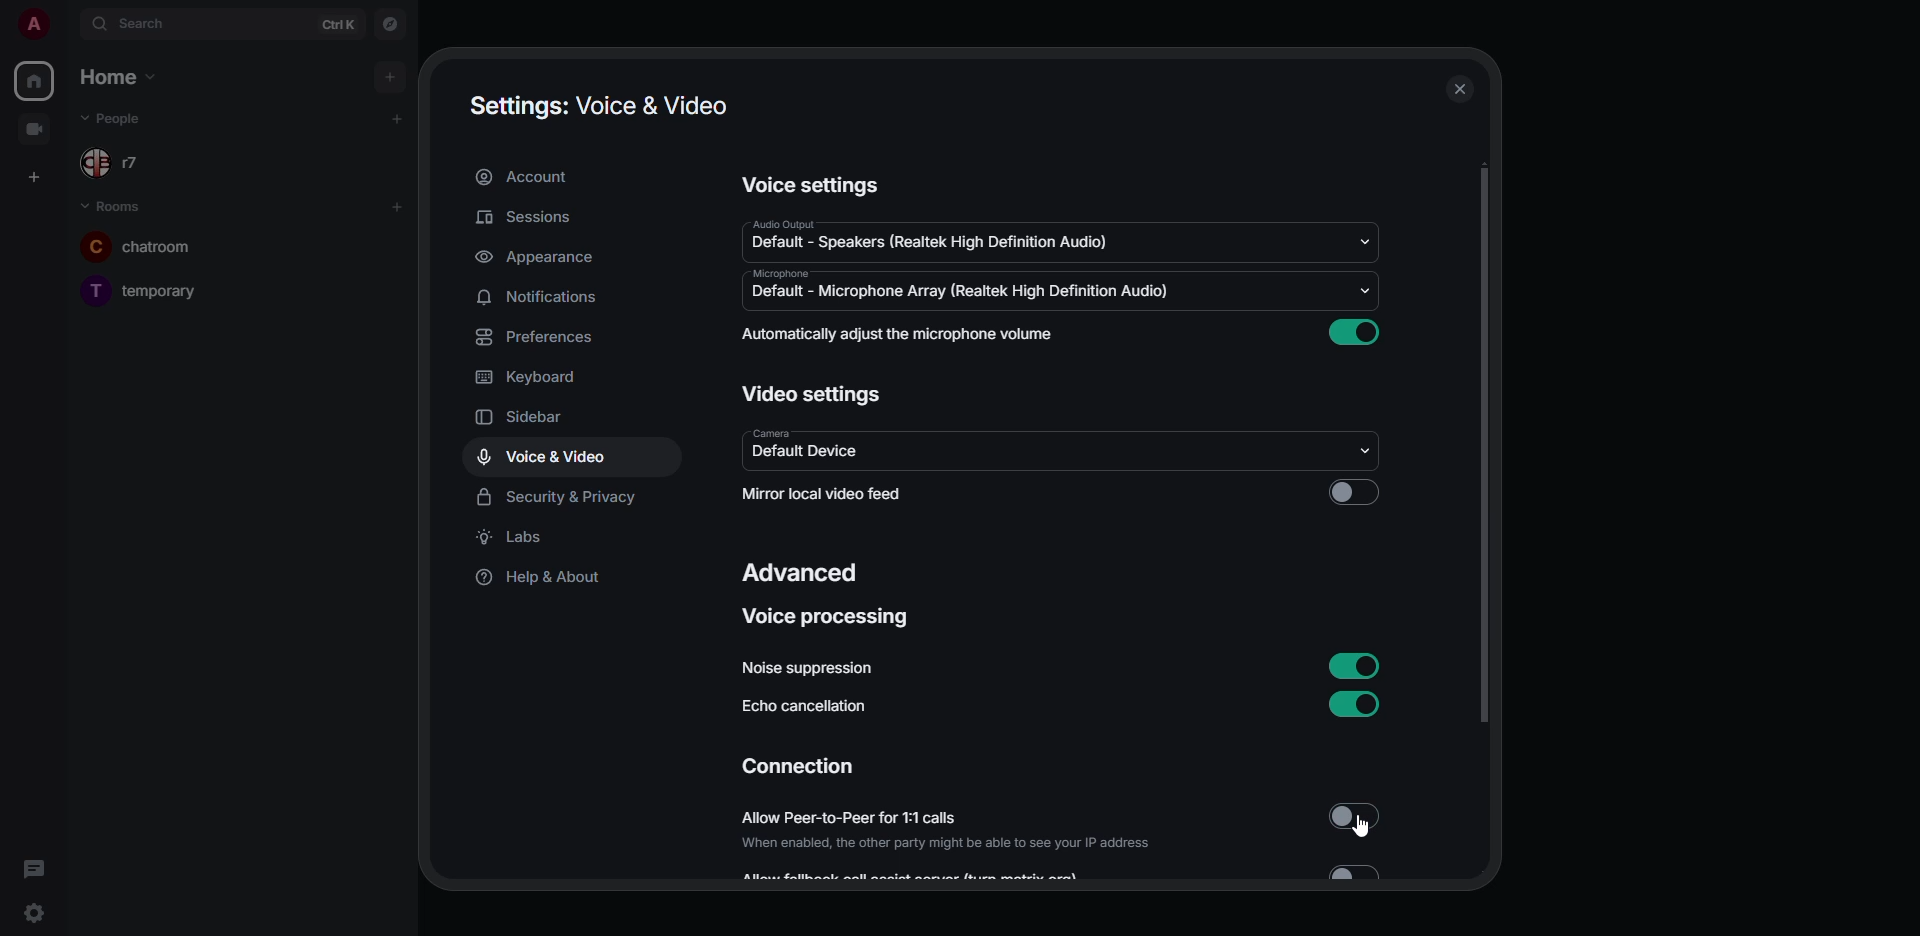 This screenshot has height=936, width=1920. I want to click on add, so click(397, 118).